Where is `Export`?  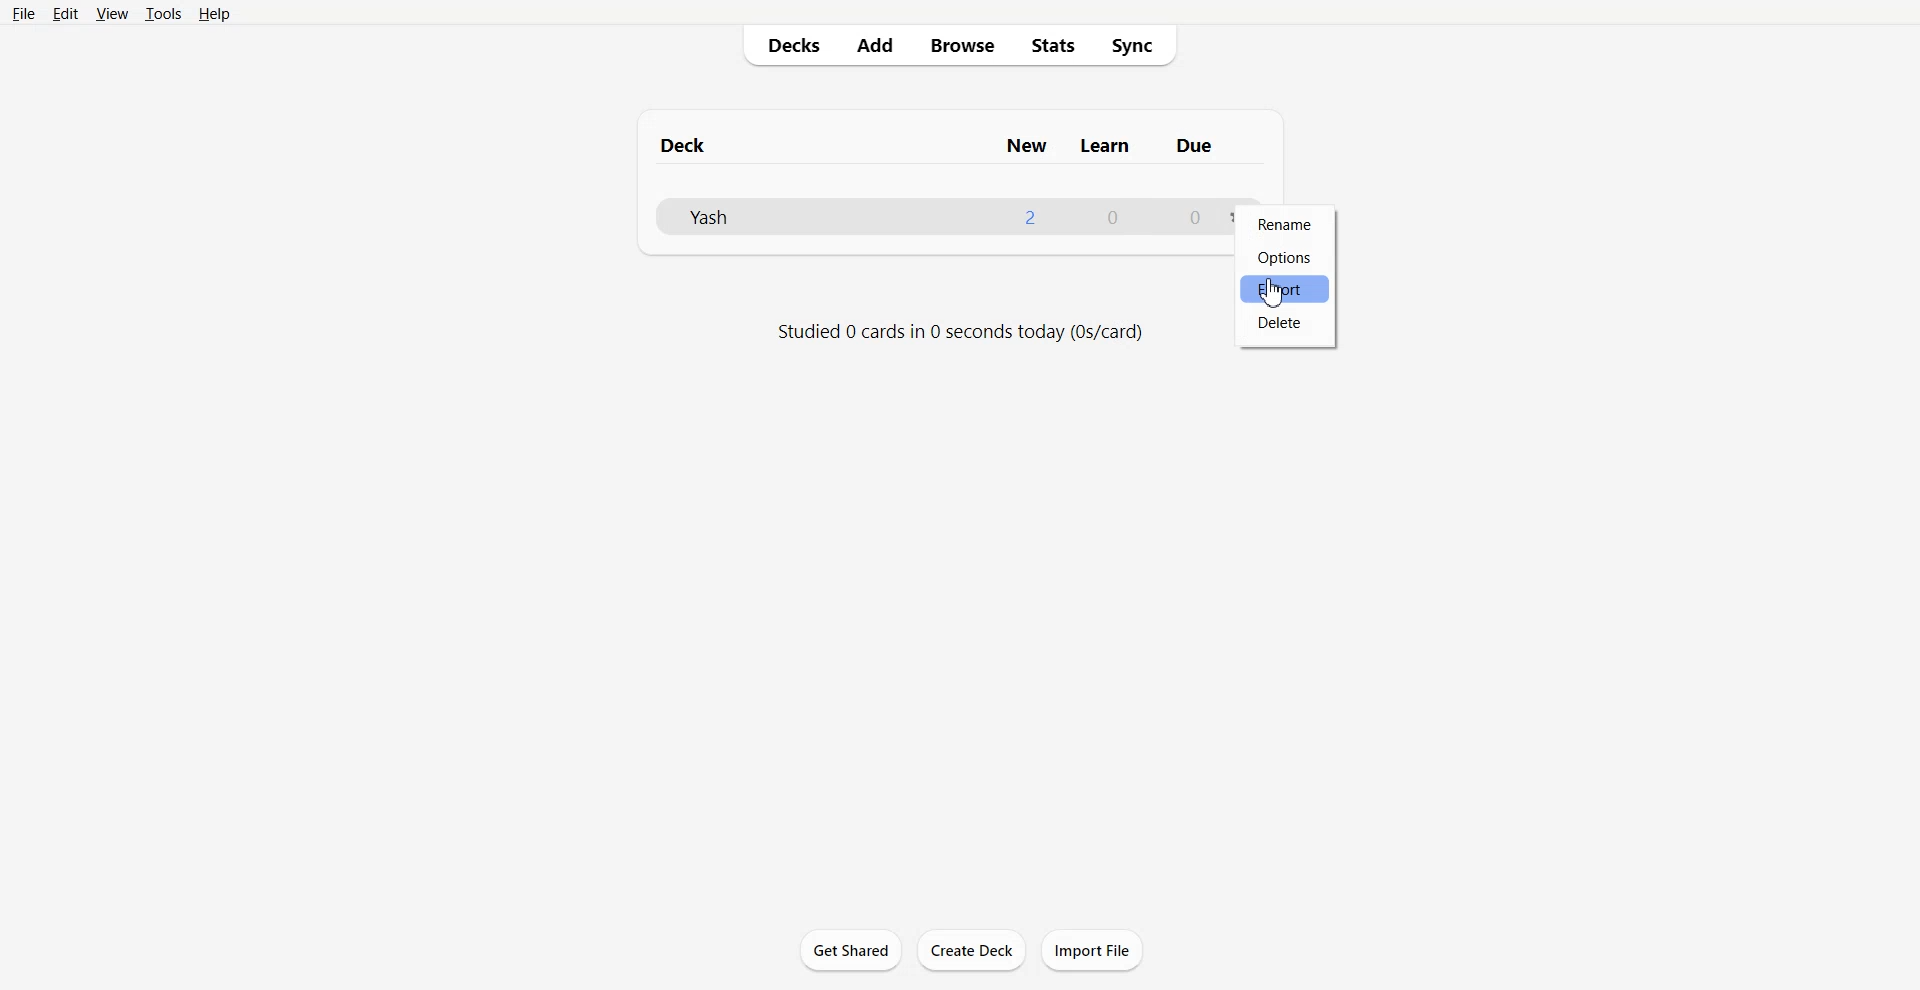
Export is located at coordinates (1285, 288).